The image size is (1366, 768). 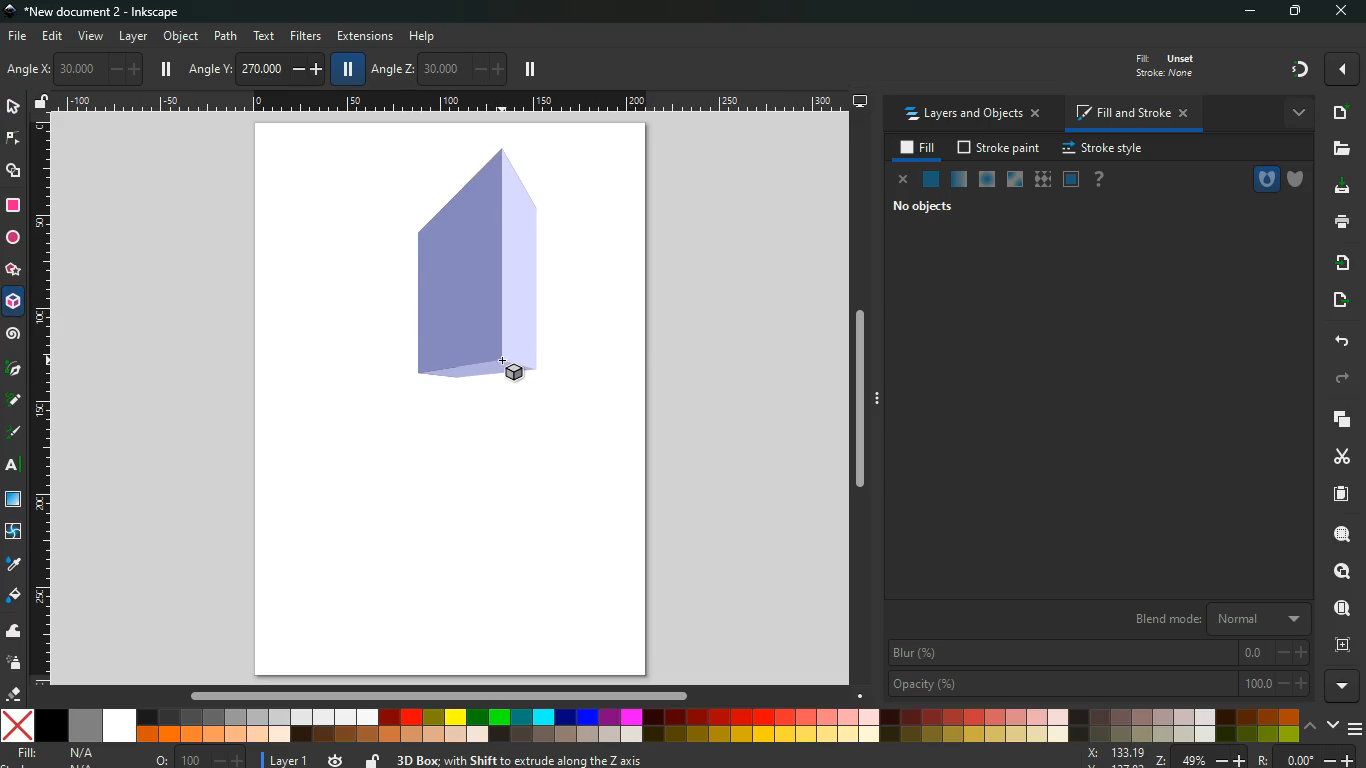 I want to click on angle y, so click(x=258, y=66).